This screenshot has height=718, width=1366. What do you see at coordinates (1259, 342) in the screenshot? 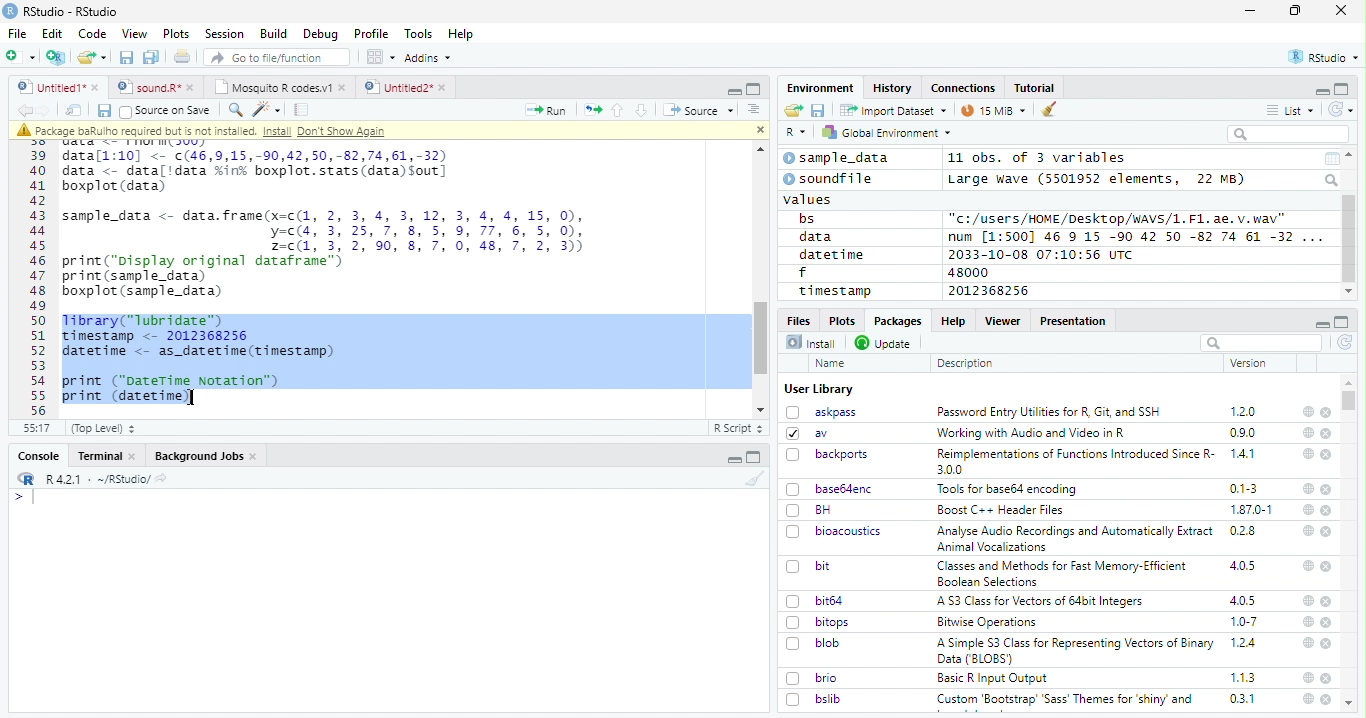
I see `search bar` at bounding box center [1259, 342].